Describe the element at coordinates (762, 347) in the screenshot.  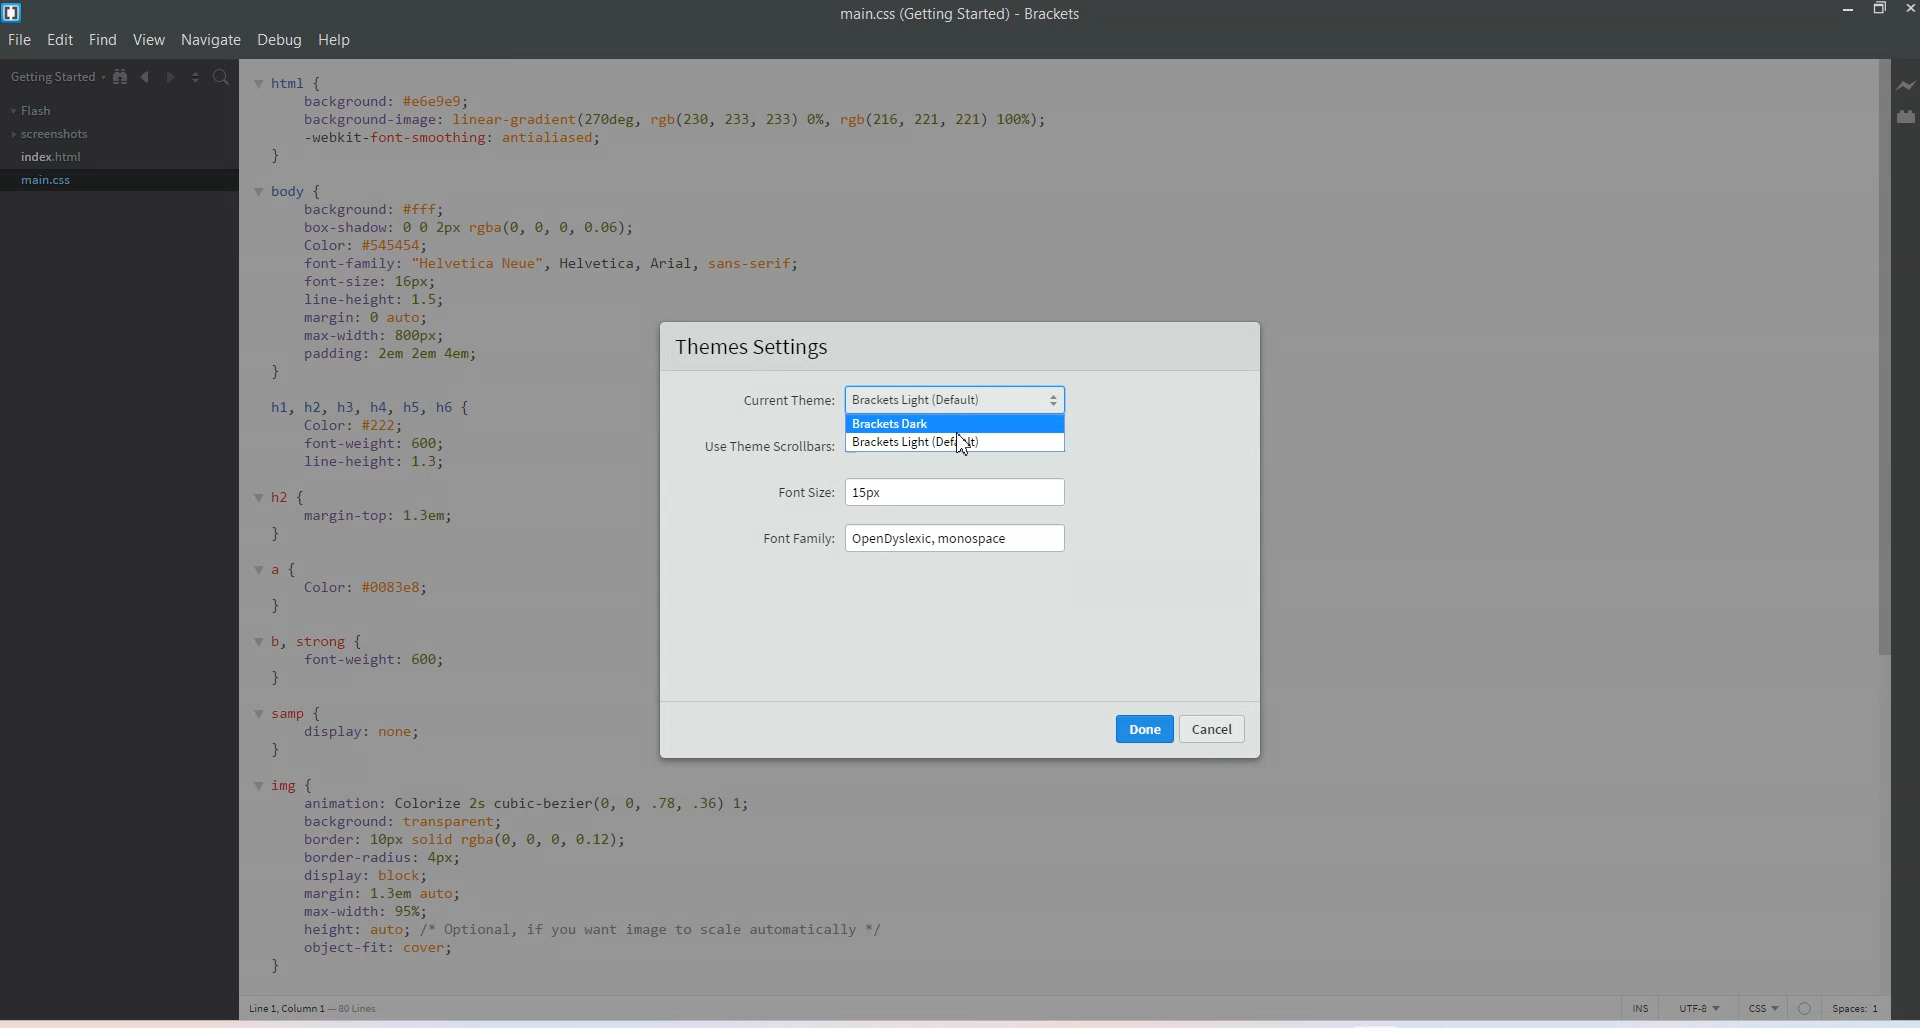
I see `Theme settings` at that location.